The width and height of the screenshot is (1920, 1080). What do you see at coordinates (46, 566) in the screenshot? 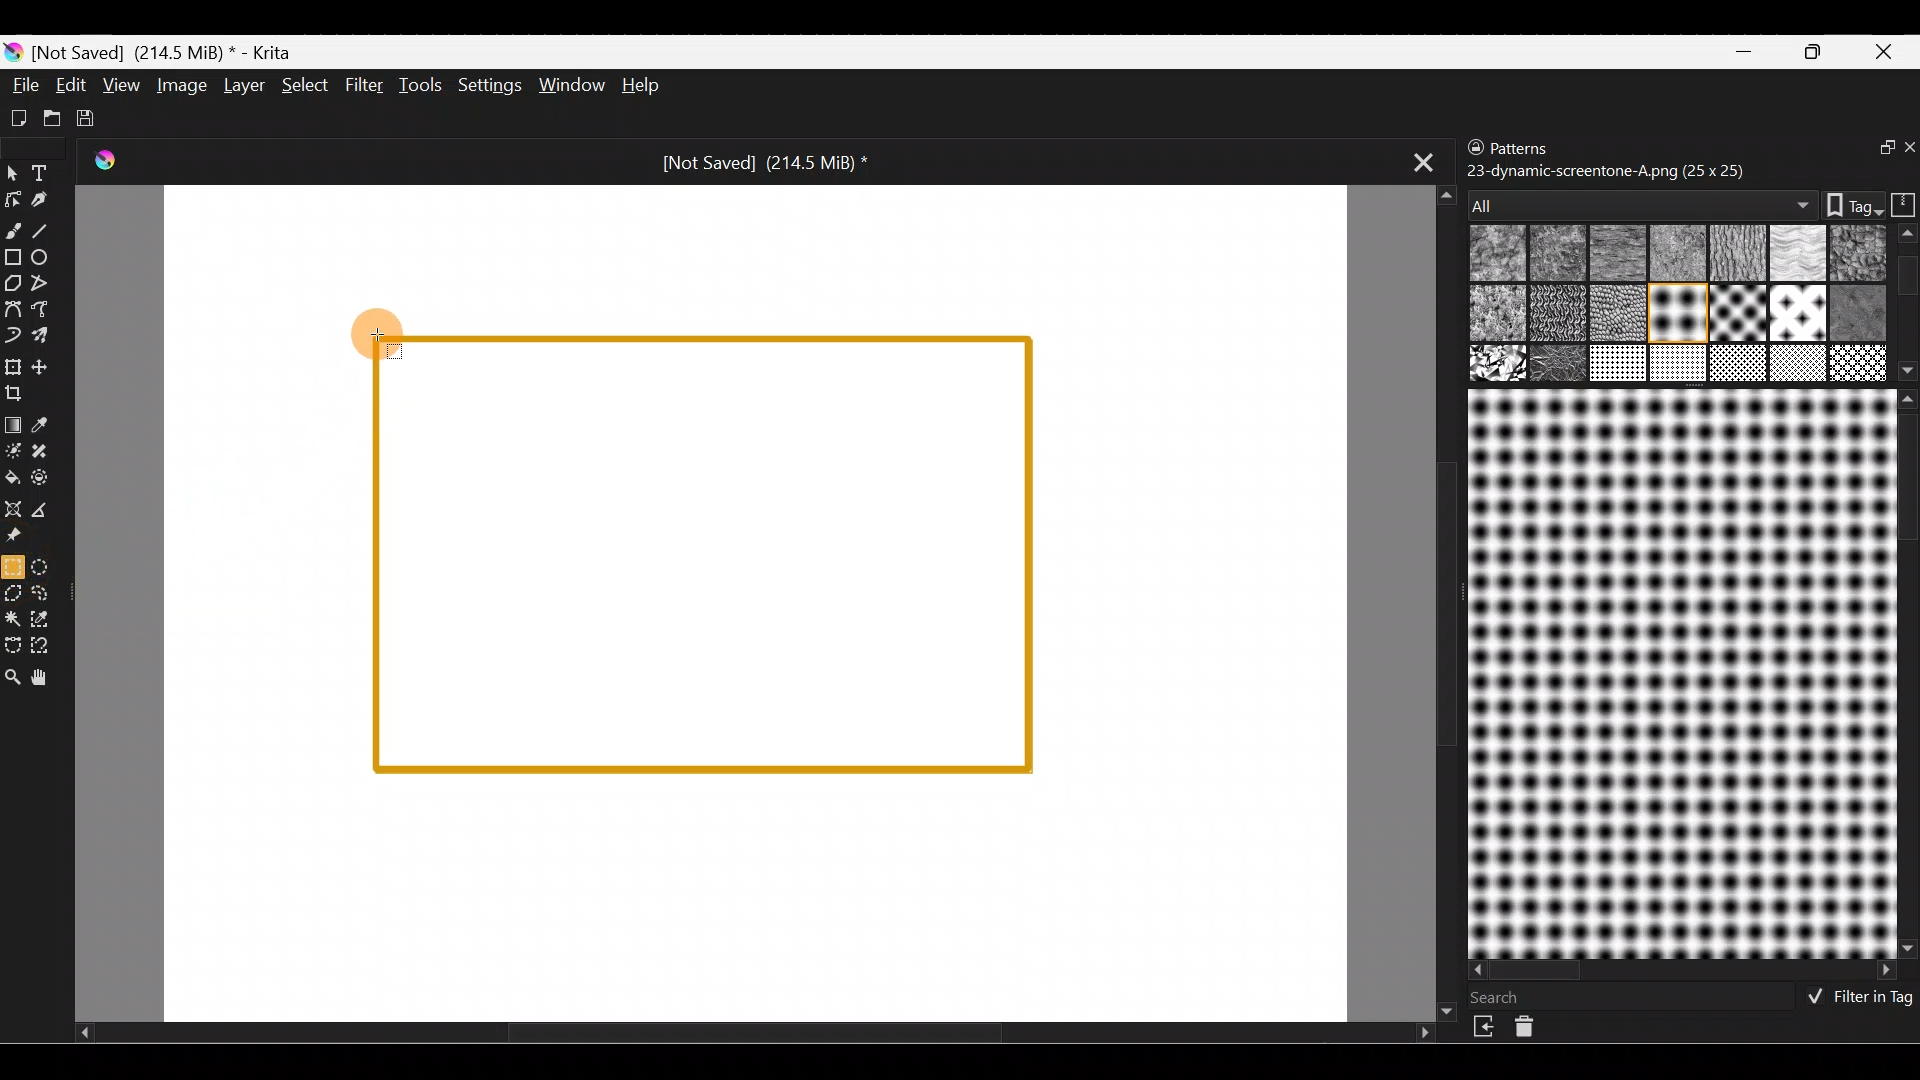
I see `Elliptical selection tool` at bounding box center [46, 566].